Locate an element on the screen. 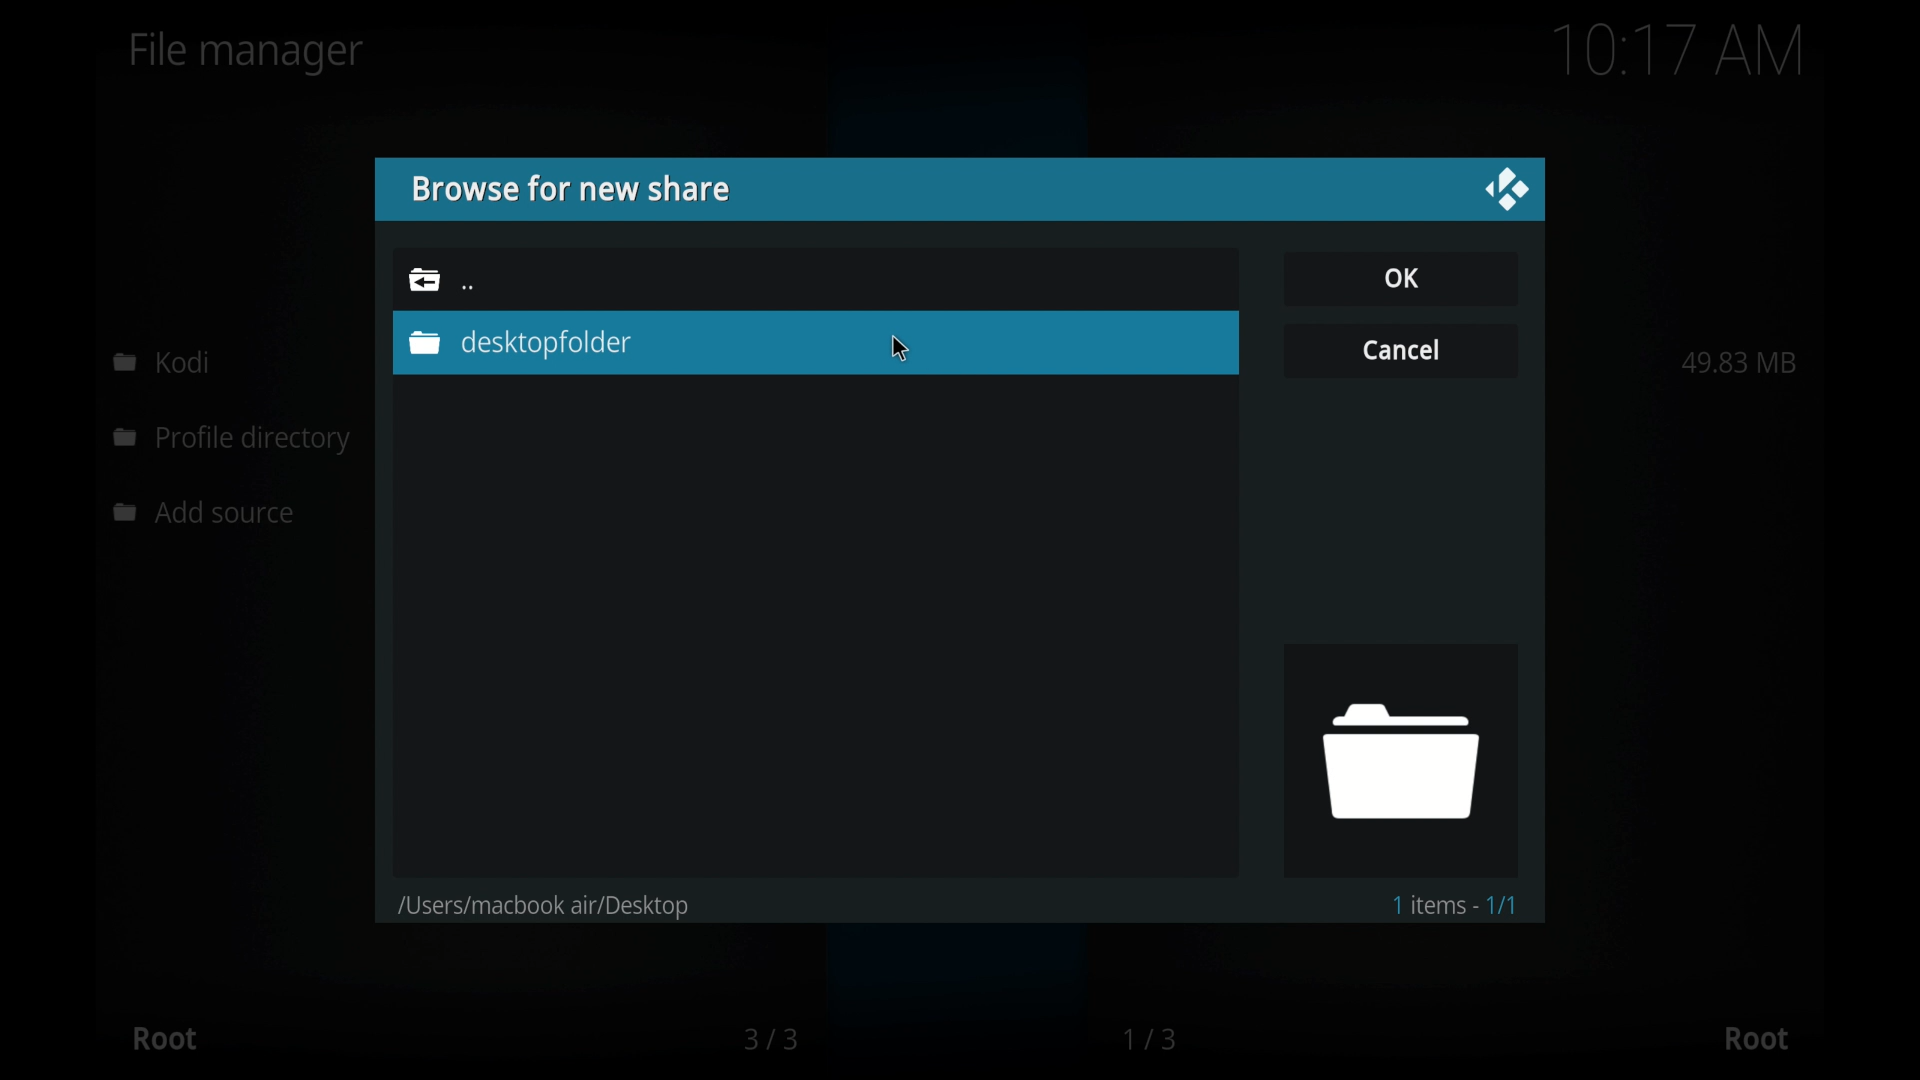 The image size is (1920, 1080). cancel is located at coordinates (1400, 348).